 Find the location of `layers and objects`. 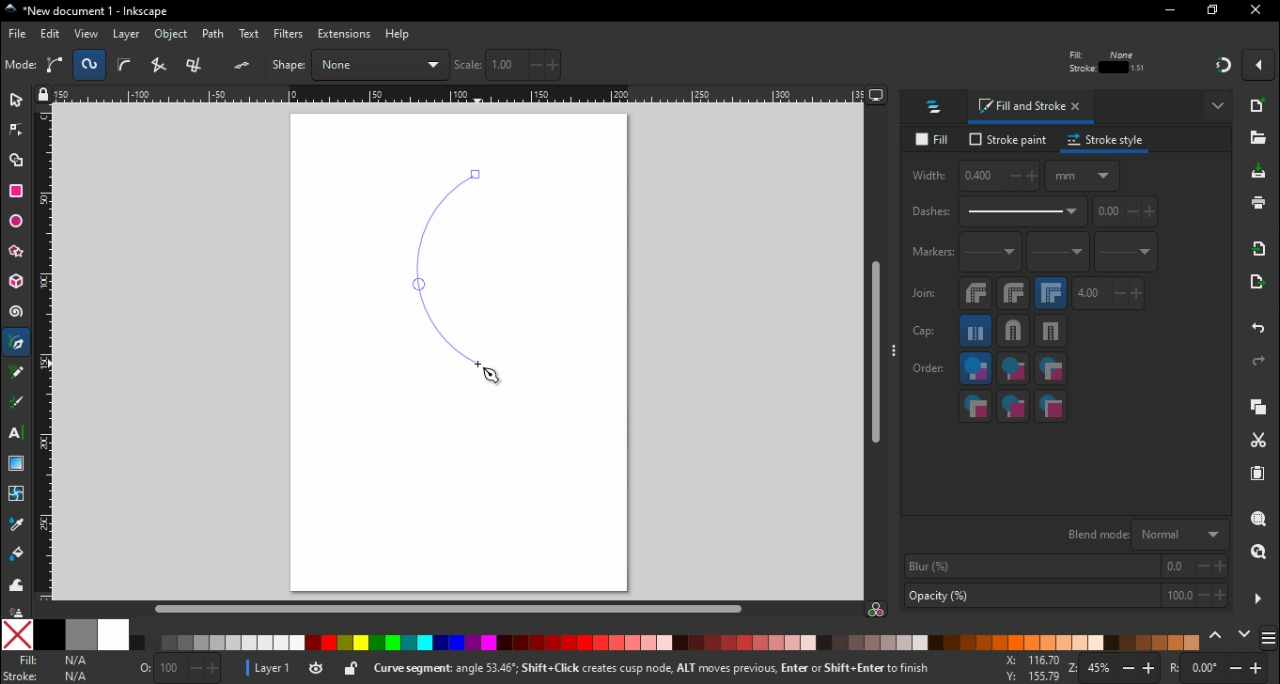

layers and objects is located at coordinates (937, 109).